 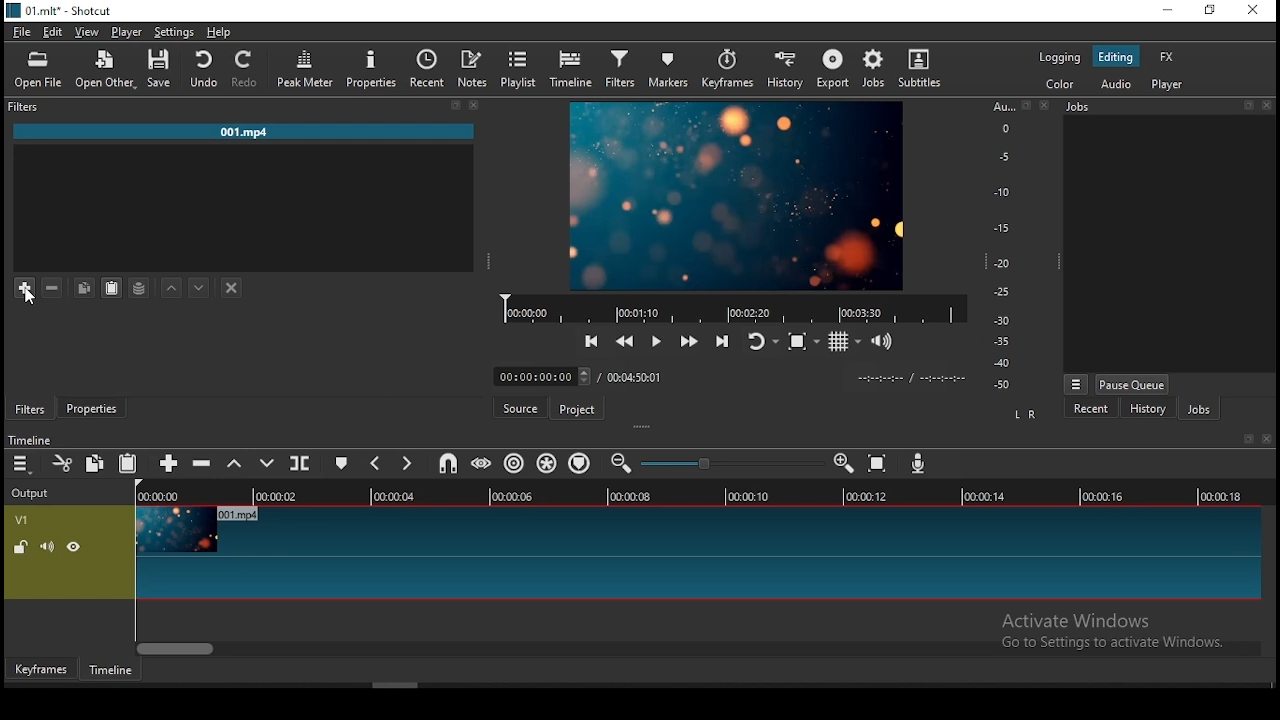 What do you see at coordinates (1196, 408) in the screenshot?
I see `jobs` at bounding box center [1196, 408].